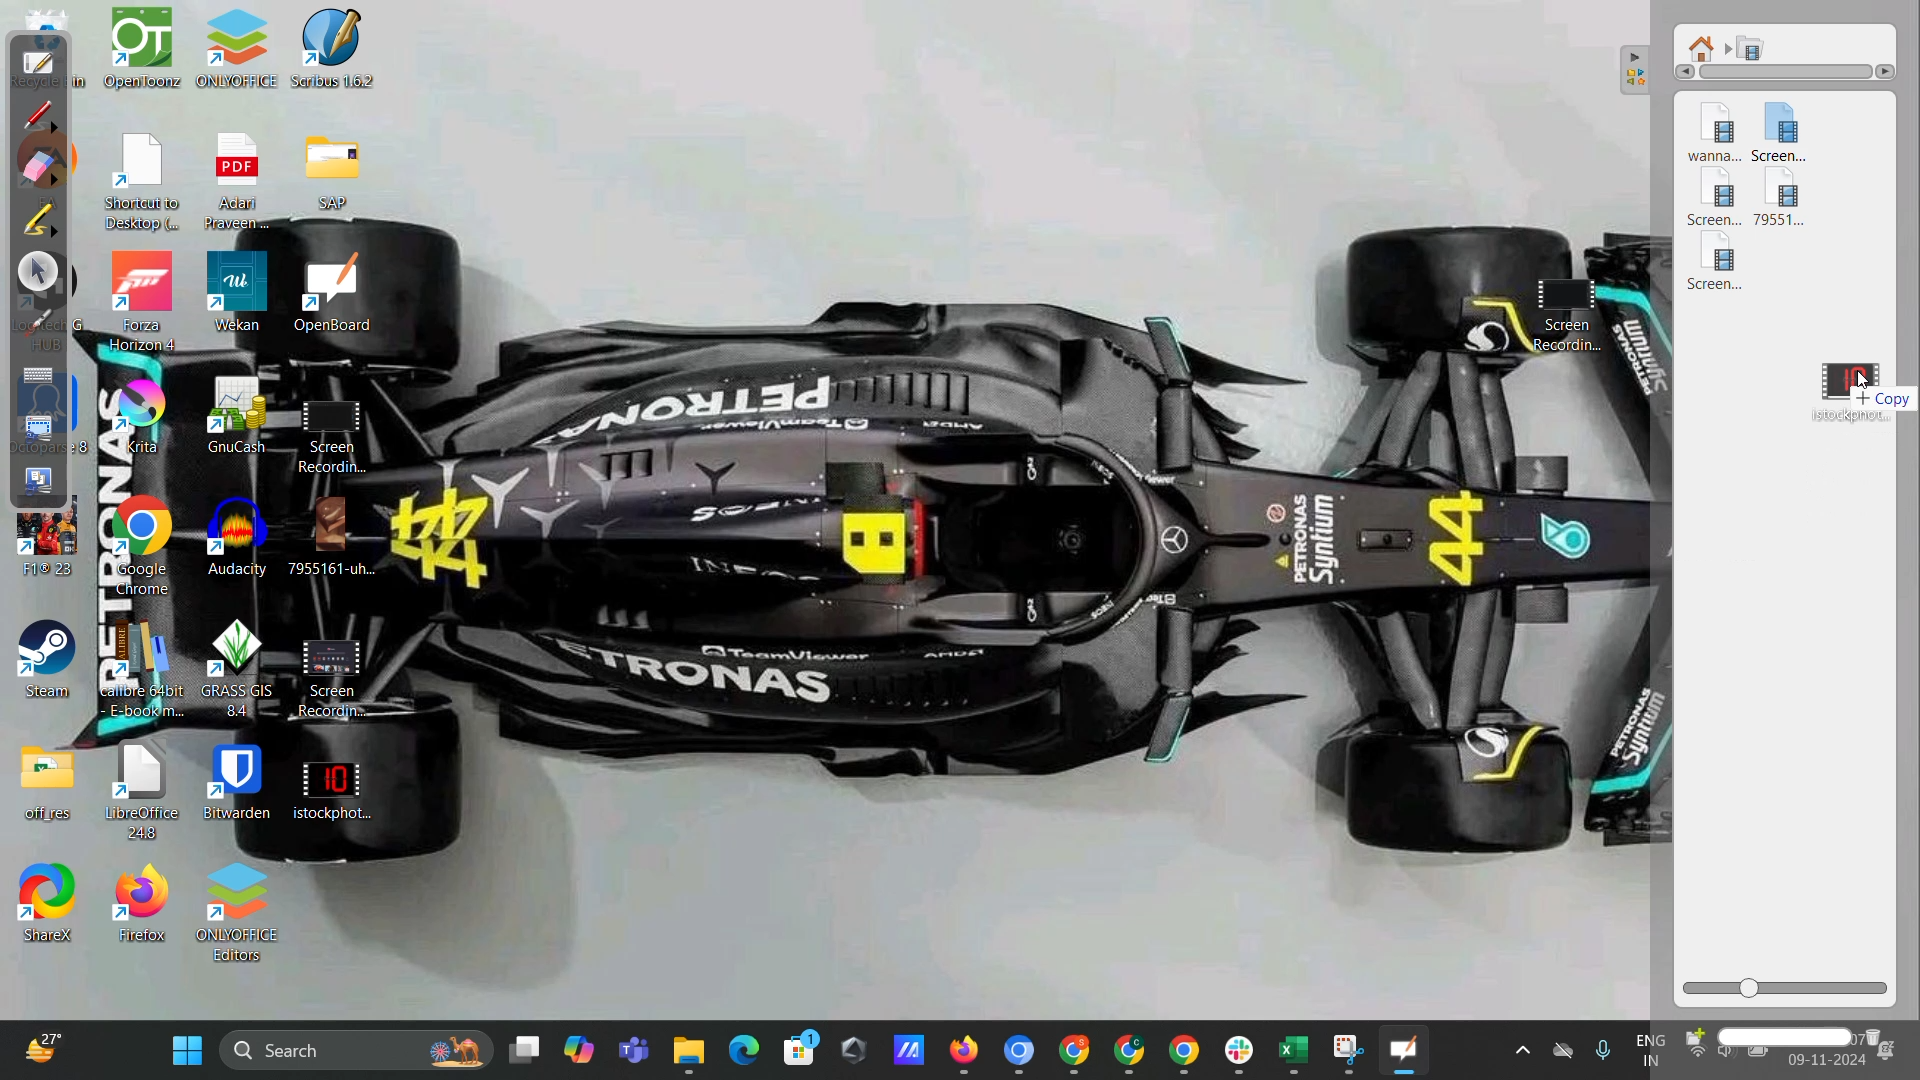  Describe the element at coordinates (909, 1052) in the screenshot. I see `shortcut on desktop taskbar` at that location.